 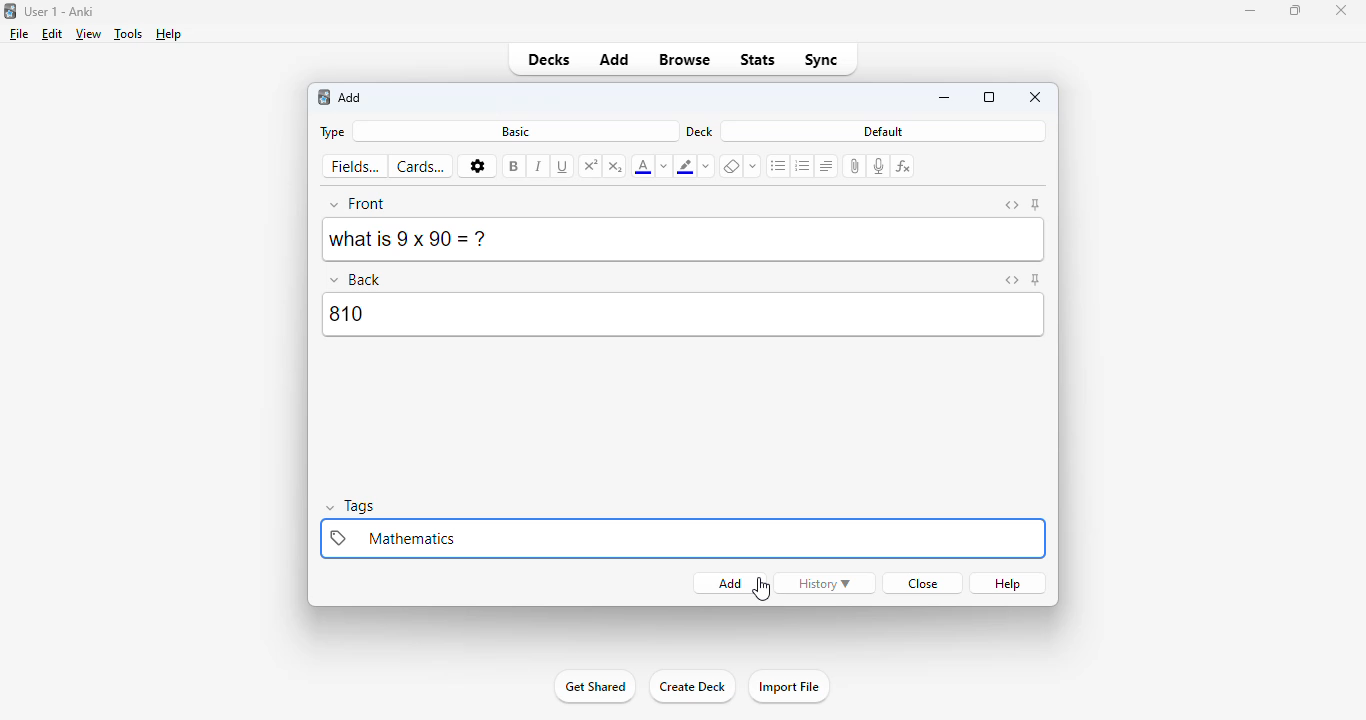 I want to click on maximize, so click(x=989, y=97).